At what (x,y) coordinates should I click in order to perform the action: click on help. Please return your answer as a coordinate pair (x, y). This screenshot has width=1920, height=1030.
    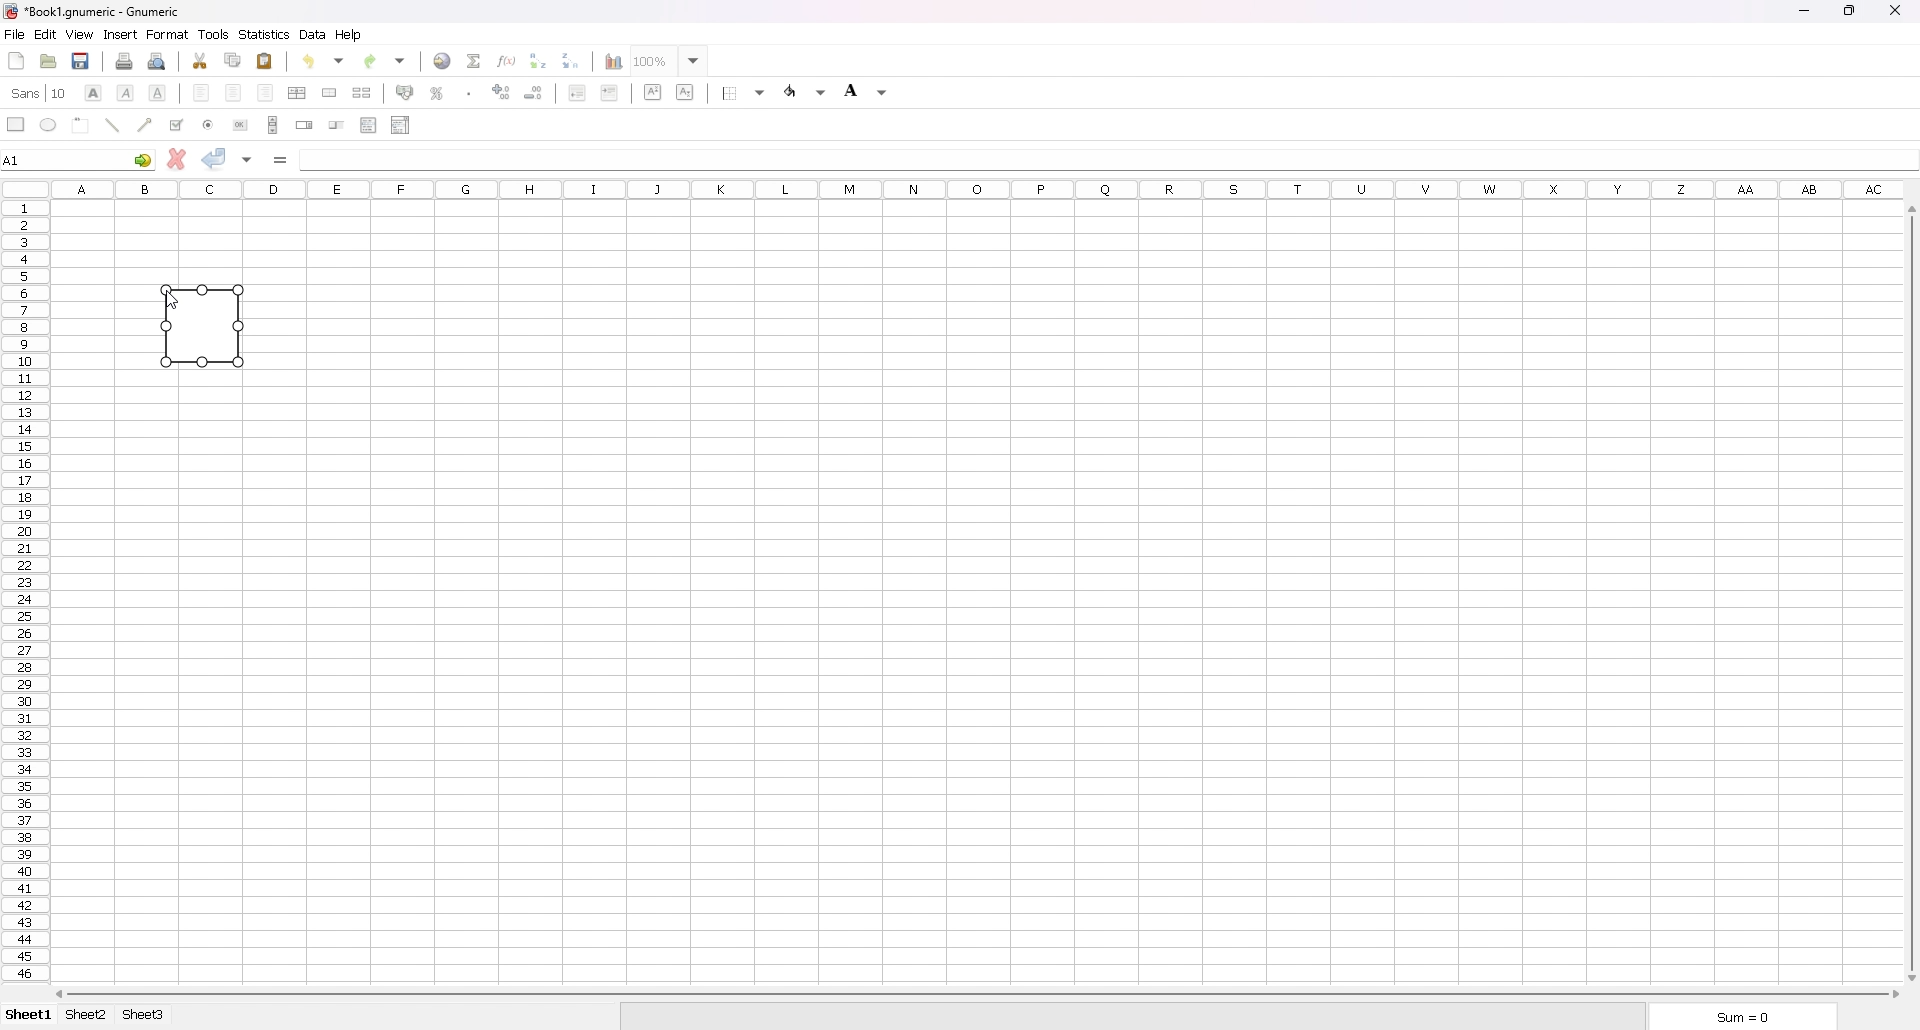
    Looking at the image, I should click on (349, 34).